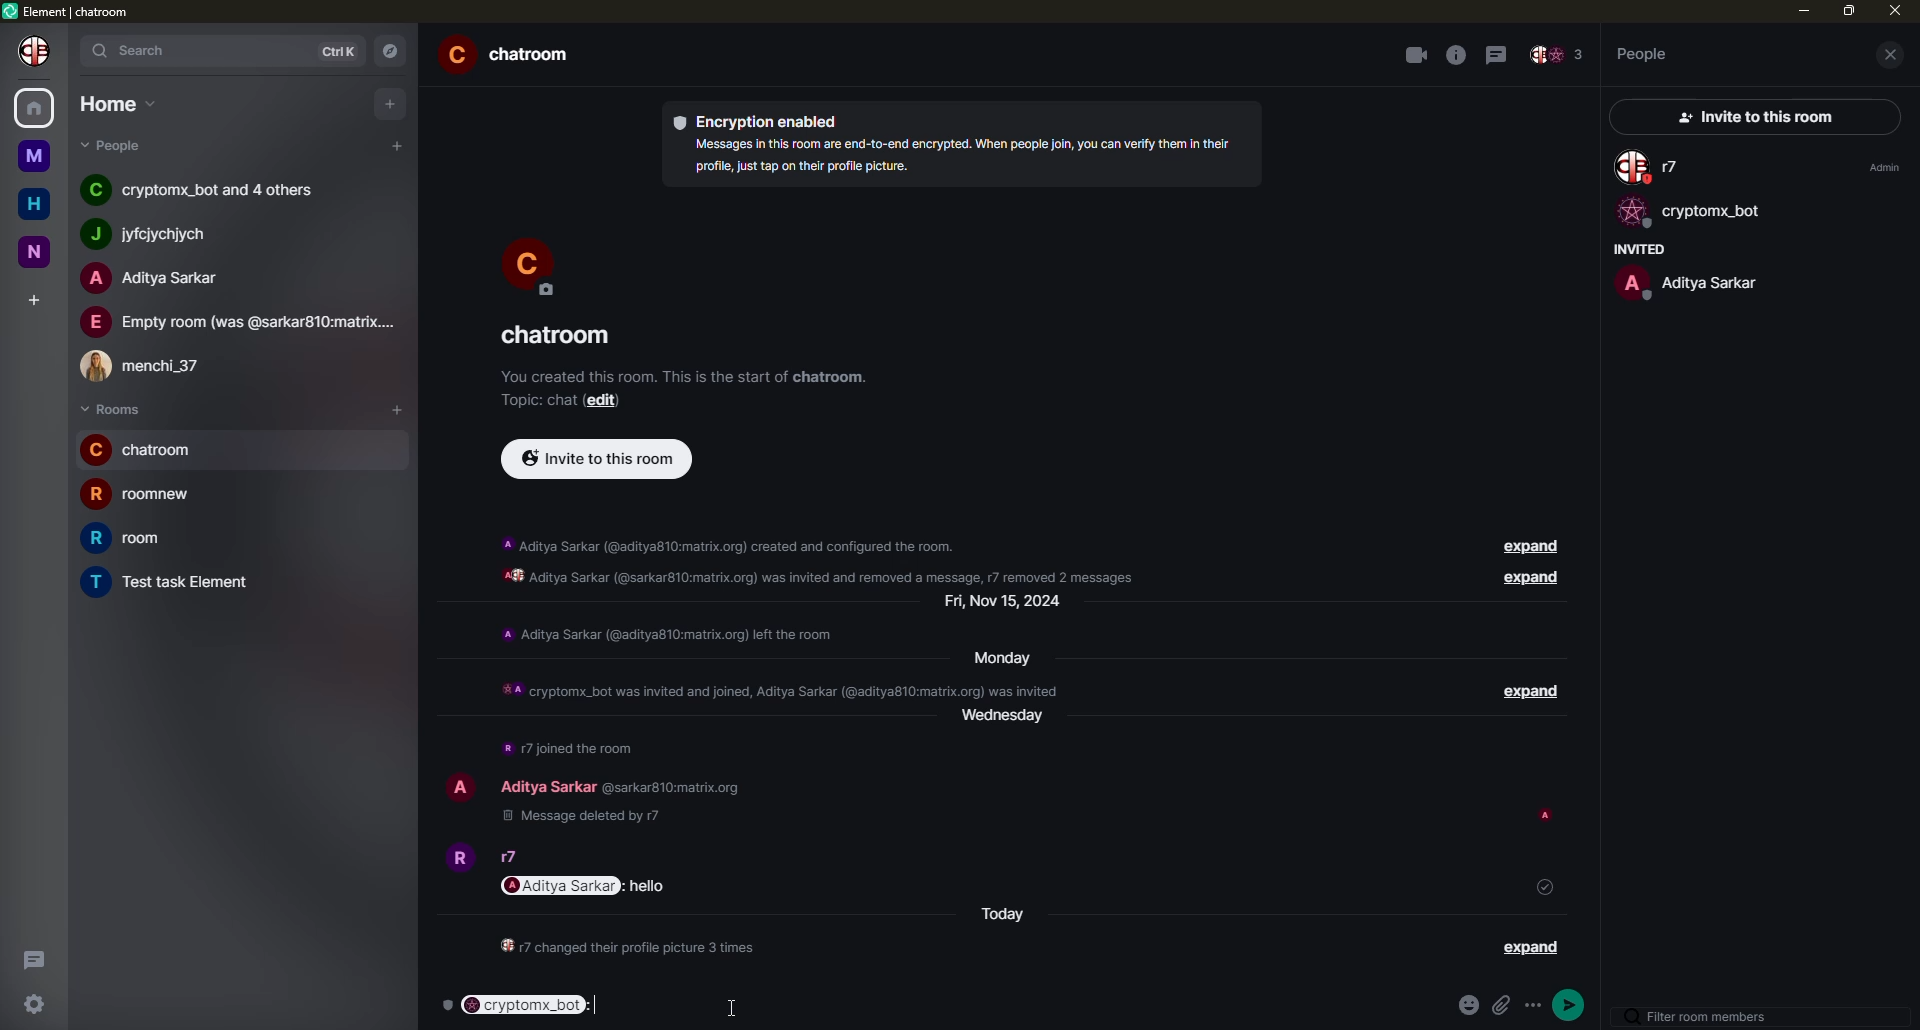 Image resolution: width=1920 pixels, height=1030 pixels. I want to click on people, so click(123, 145).